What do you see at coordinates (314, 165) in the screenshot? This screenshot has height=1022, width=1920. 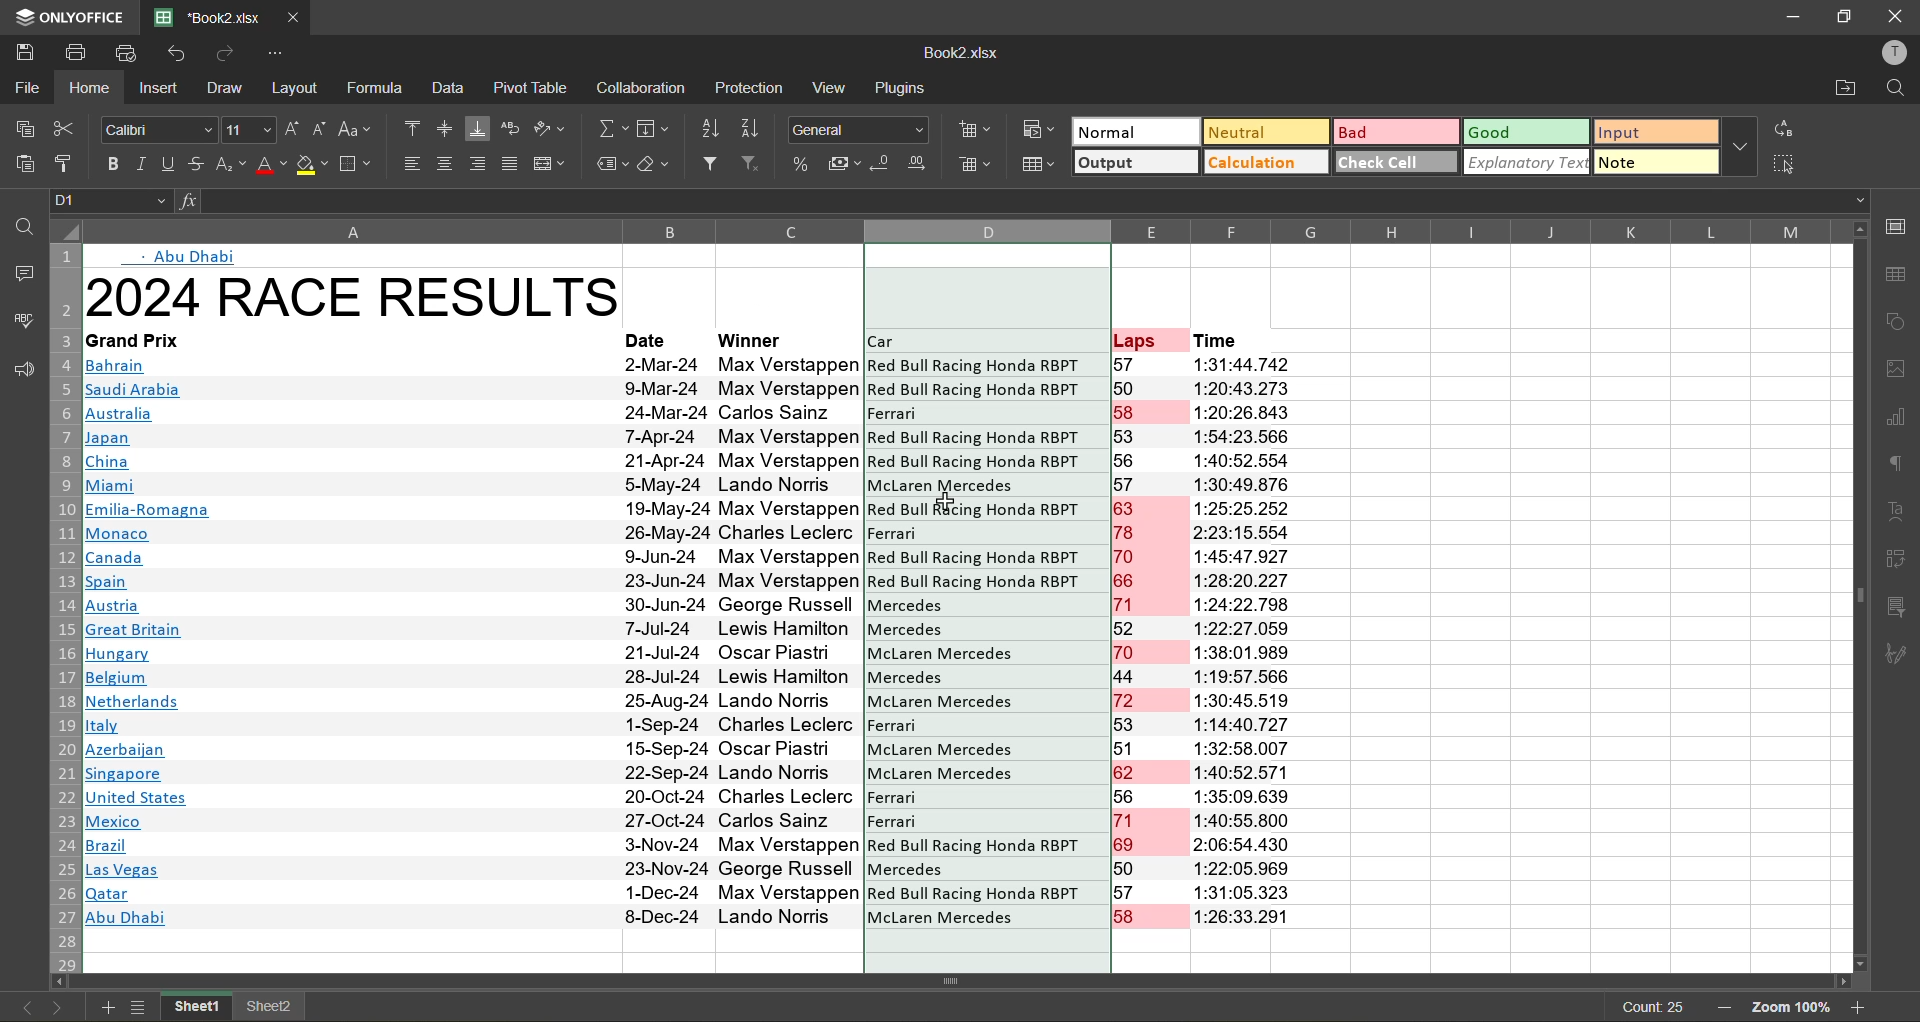 I see `fill color` at bounding box center [314, 165].